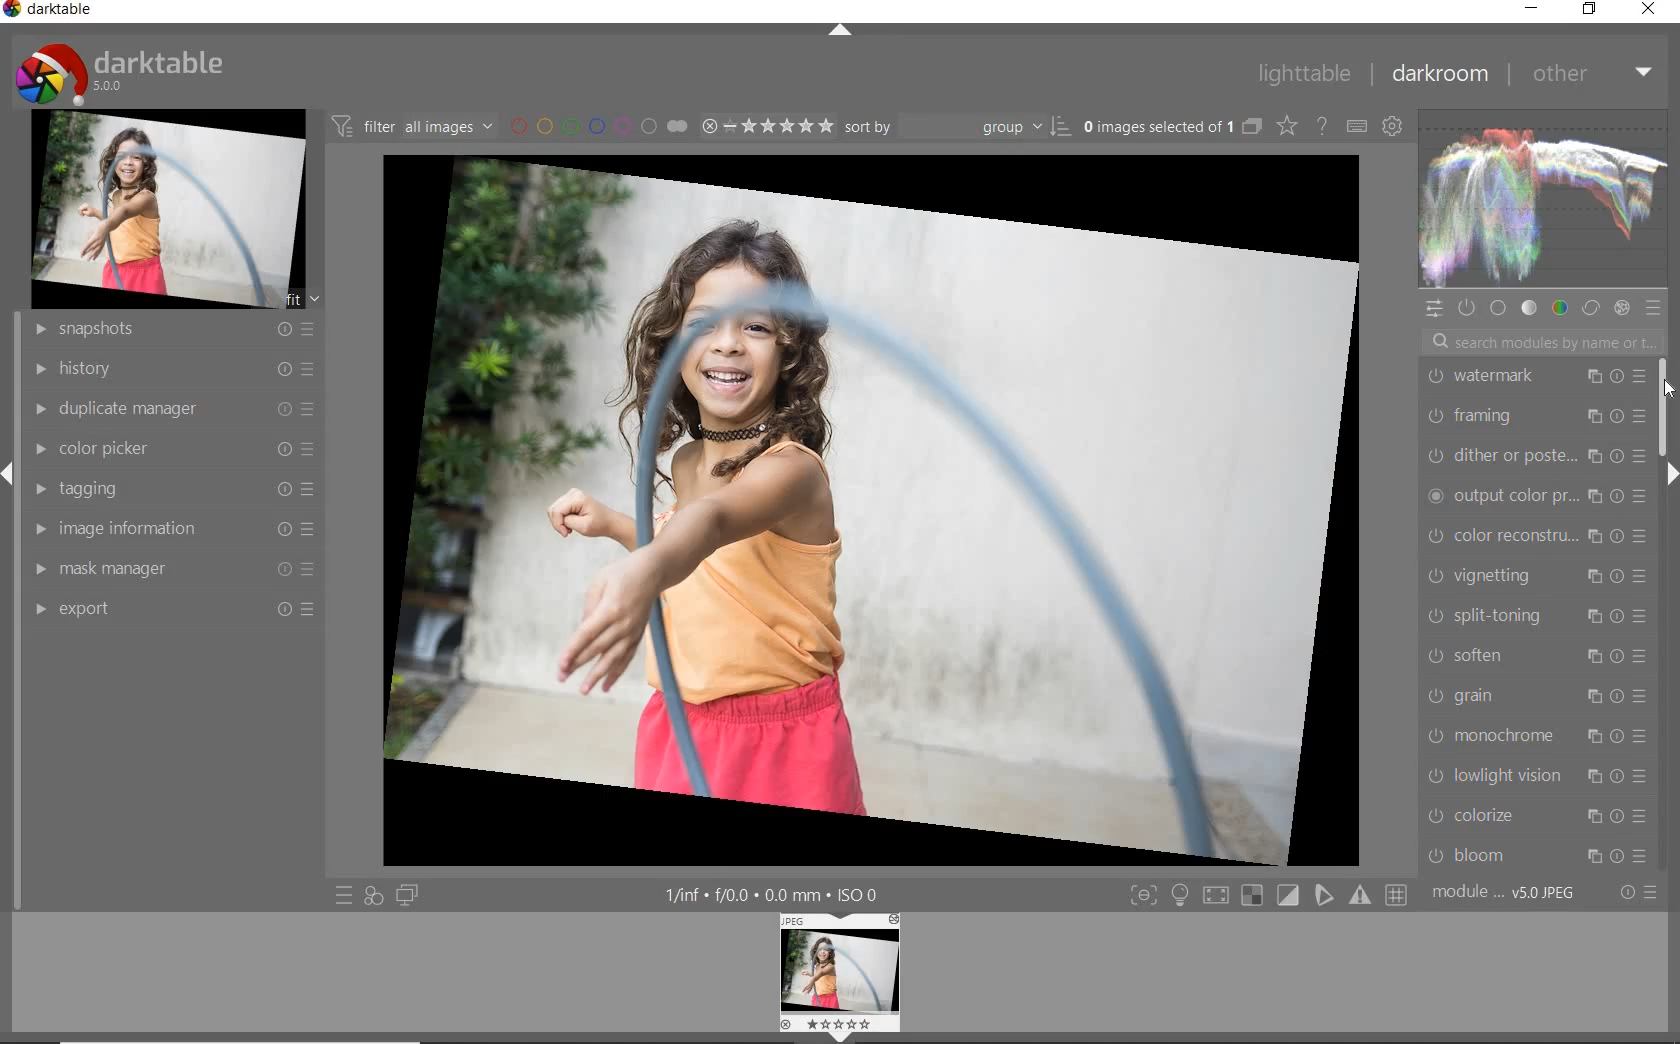 The width and height of the screenshot is (1680, 1044). Describe the element at coordinates (767, 895) in the screenshot. I see `other interface details` at that location.